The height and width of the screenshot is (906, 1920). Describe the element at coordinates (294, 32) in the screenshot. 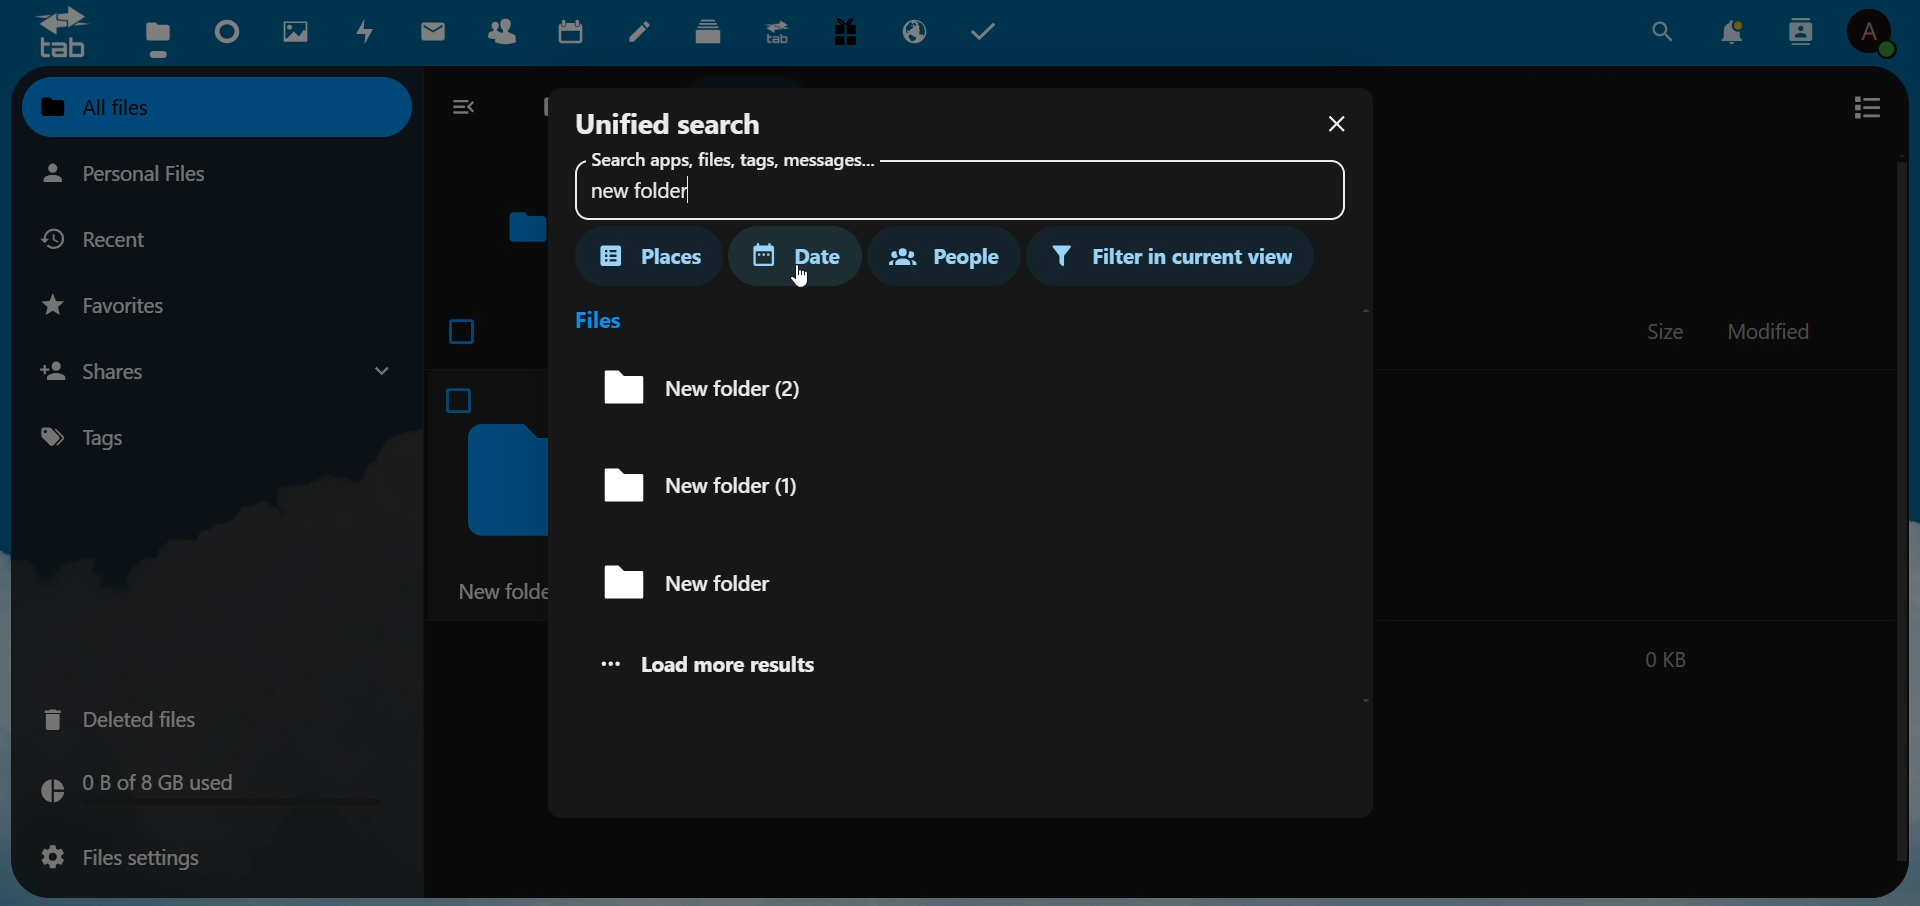

I see `images` at that location.